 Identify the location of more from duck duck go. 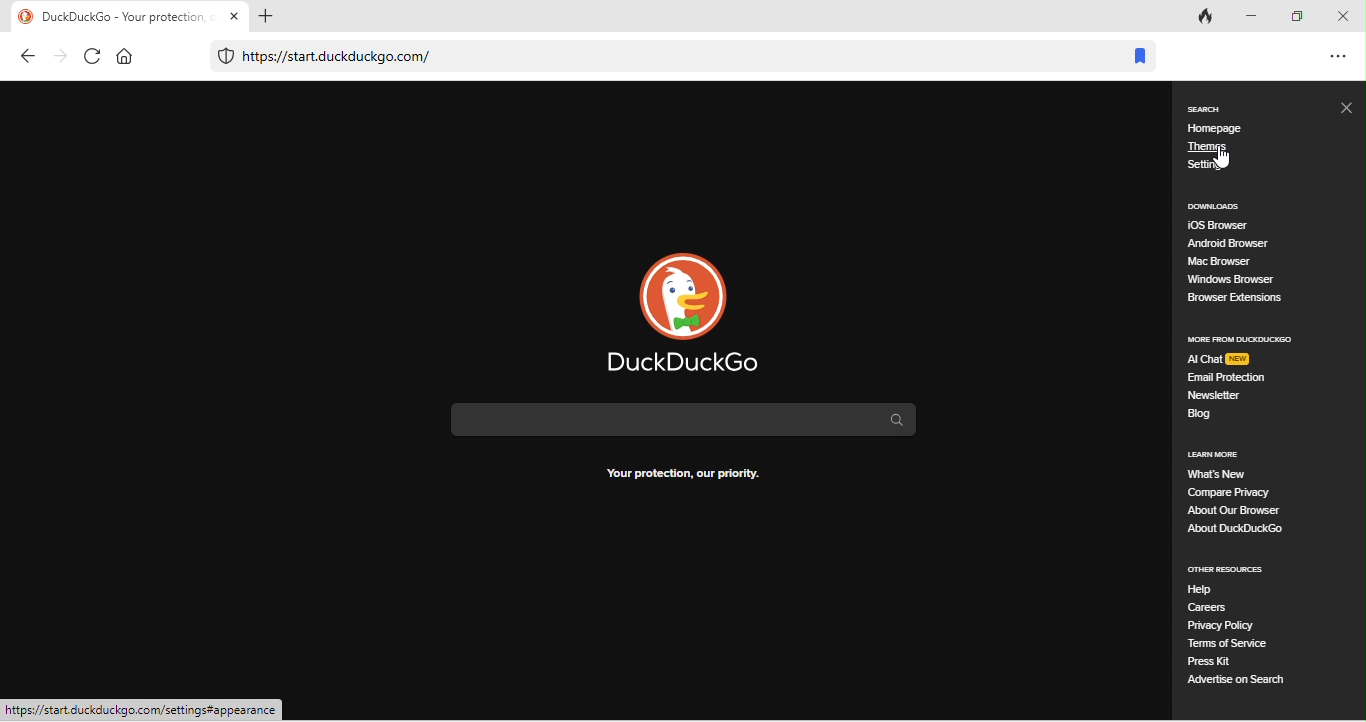
(1245, 340).